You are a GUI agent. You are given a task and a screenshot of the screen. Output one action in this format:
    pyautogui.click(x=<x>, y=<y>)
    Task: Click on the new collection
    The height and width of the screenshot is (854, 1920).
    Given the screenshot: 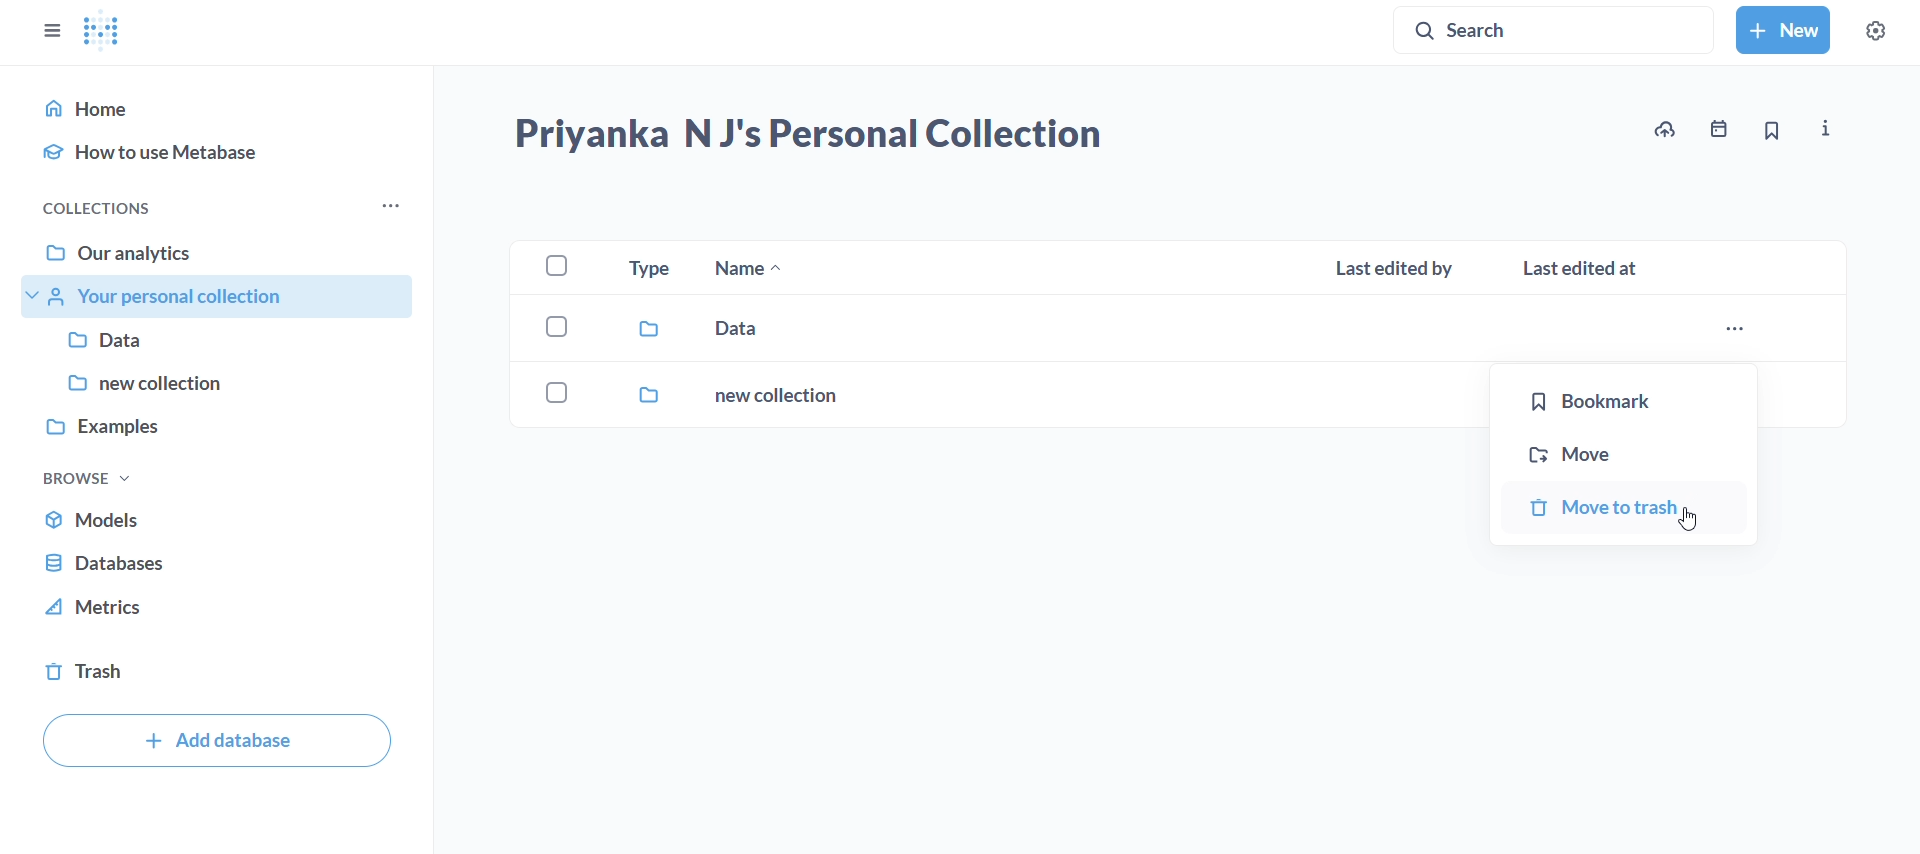 What is the action you would take?
    pyautogui.click(x=699, y=399)
    